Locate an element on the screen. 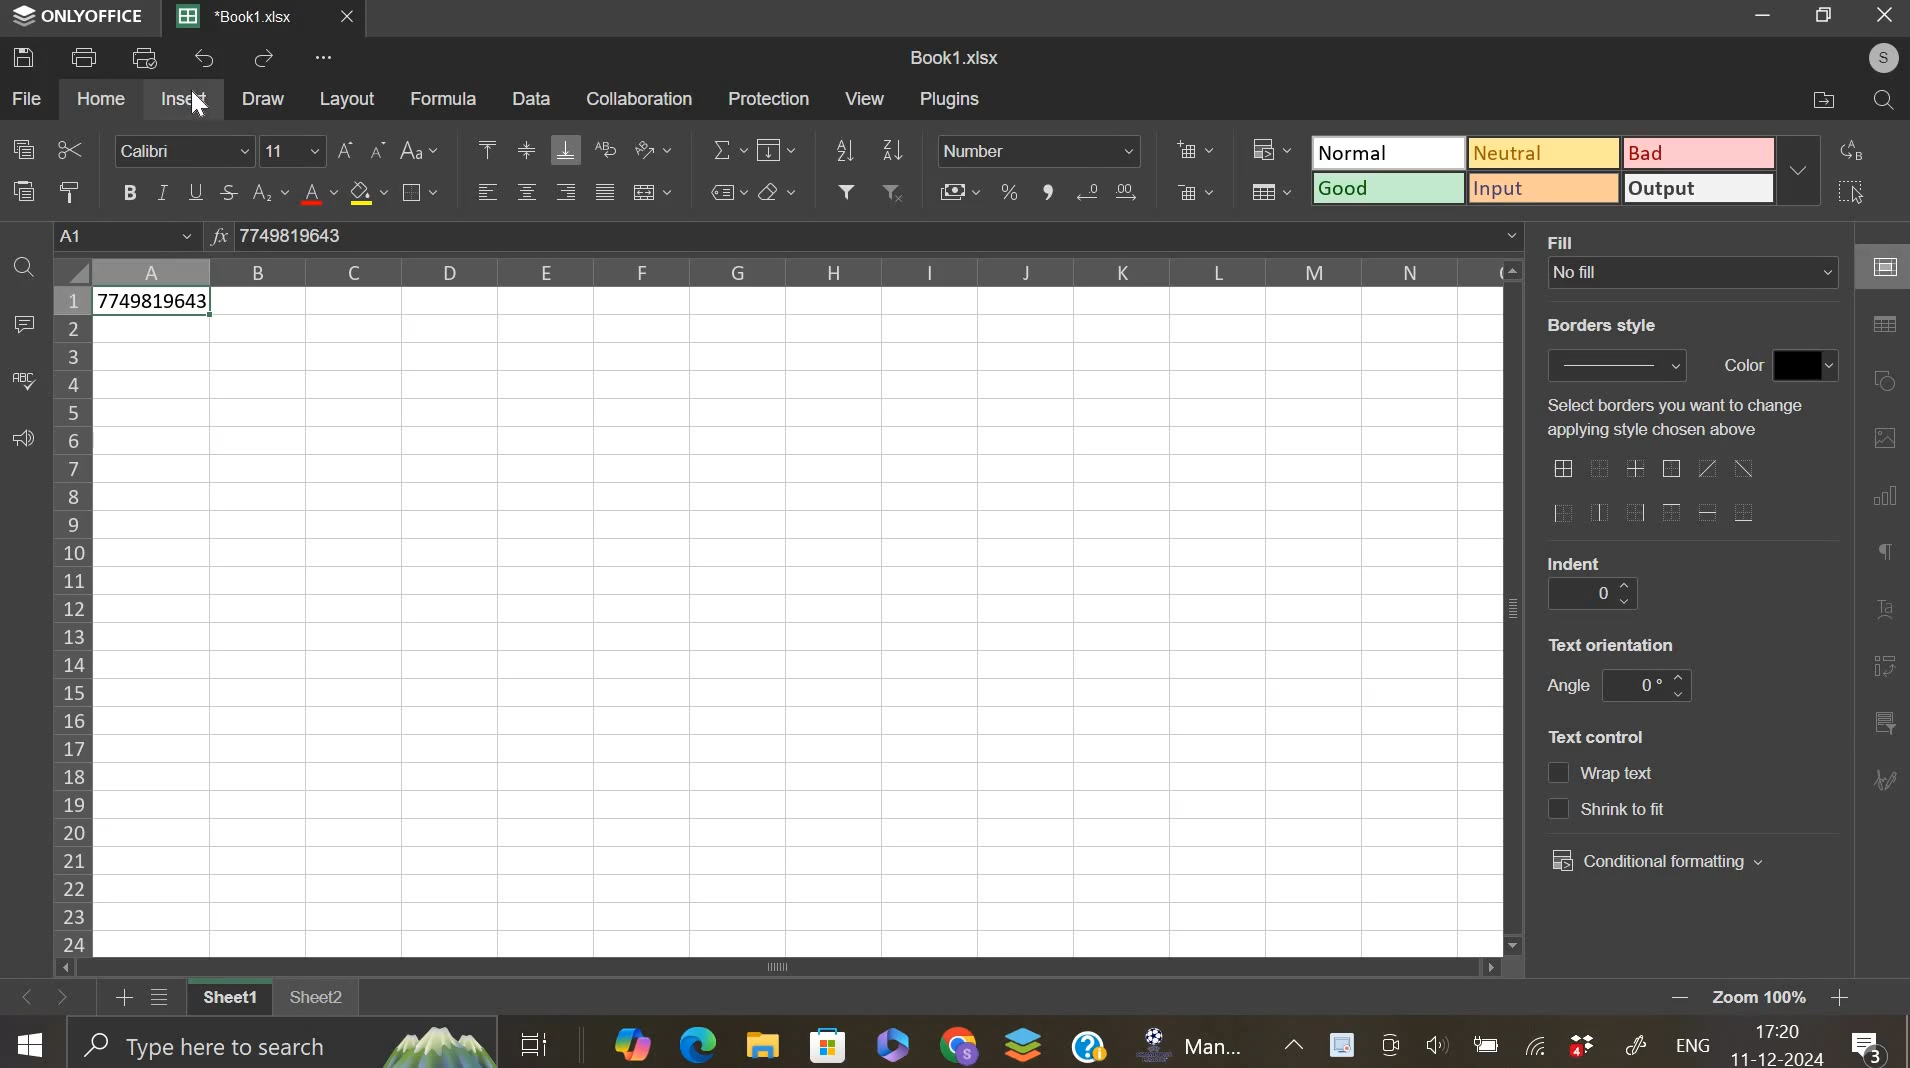  undo is located at coordinates (207, 58).